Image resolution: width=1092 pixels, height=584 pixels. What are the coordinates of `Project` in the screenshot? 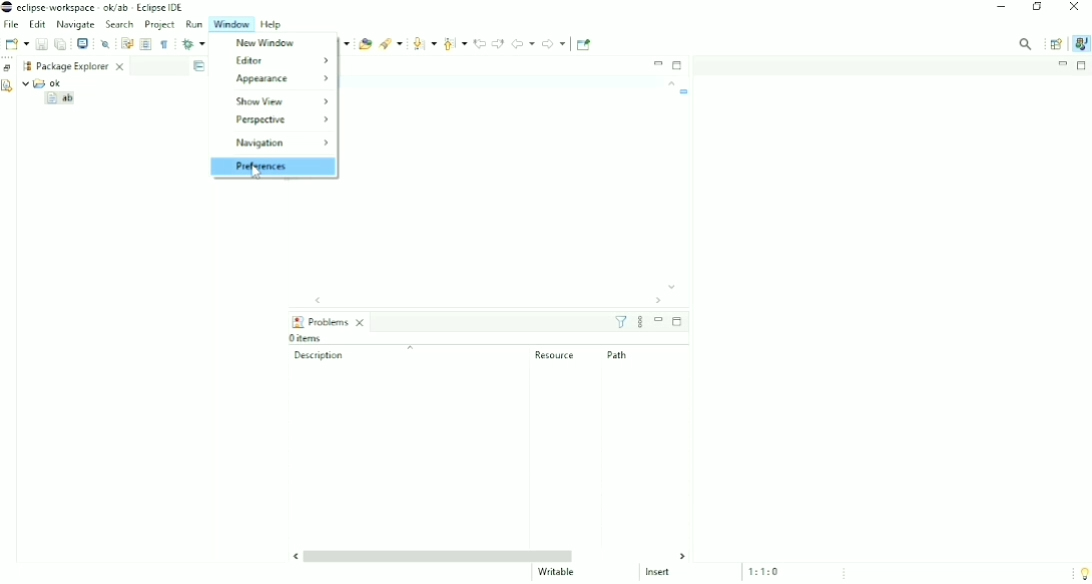 It's located at (160, 26).